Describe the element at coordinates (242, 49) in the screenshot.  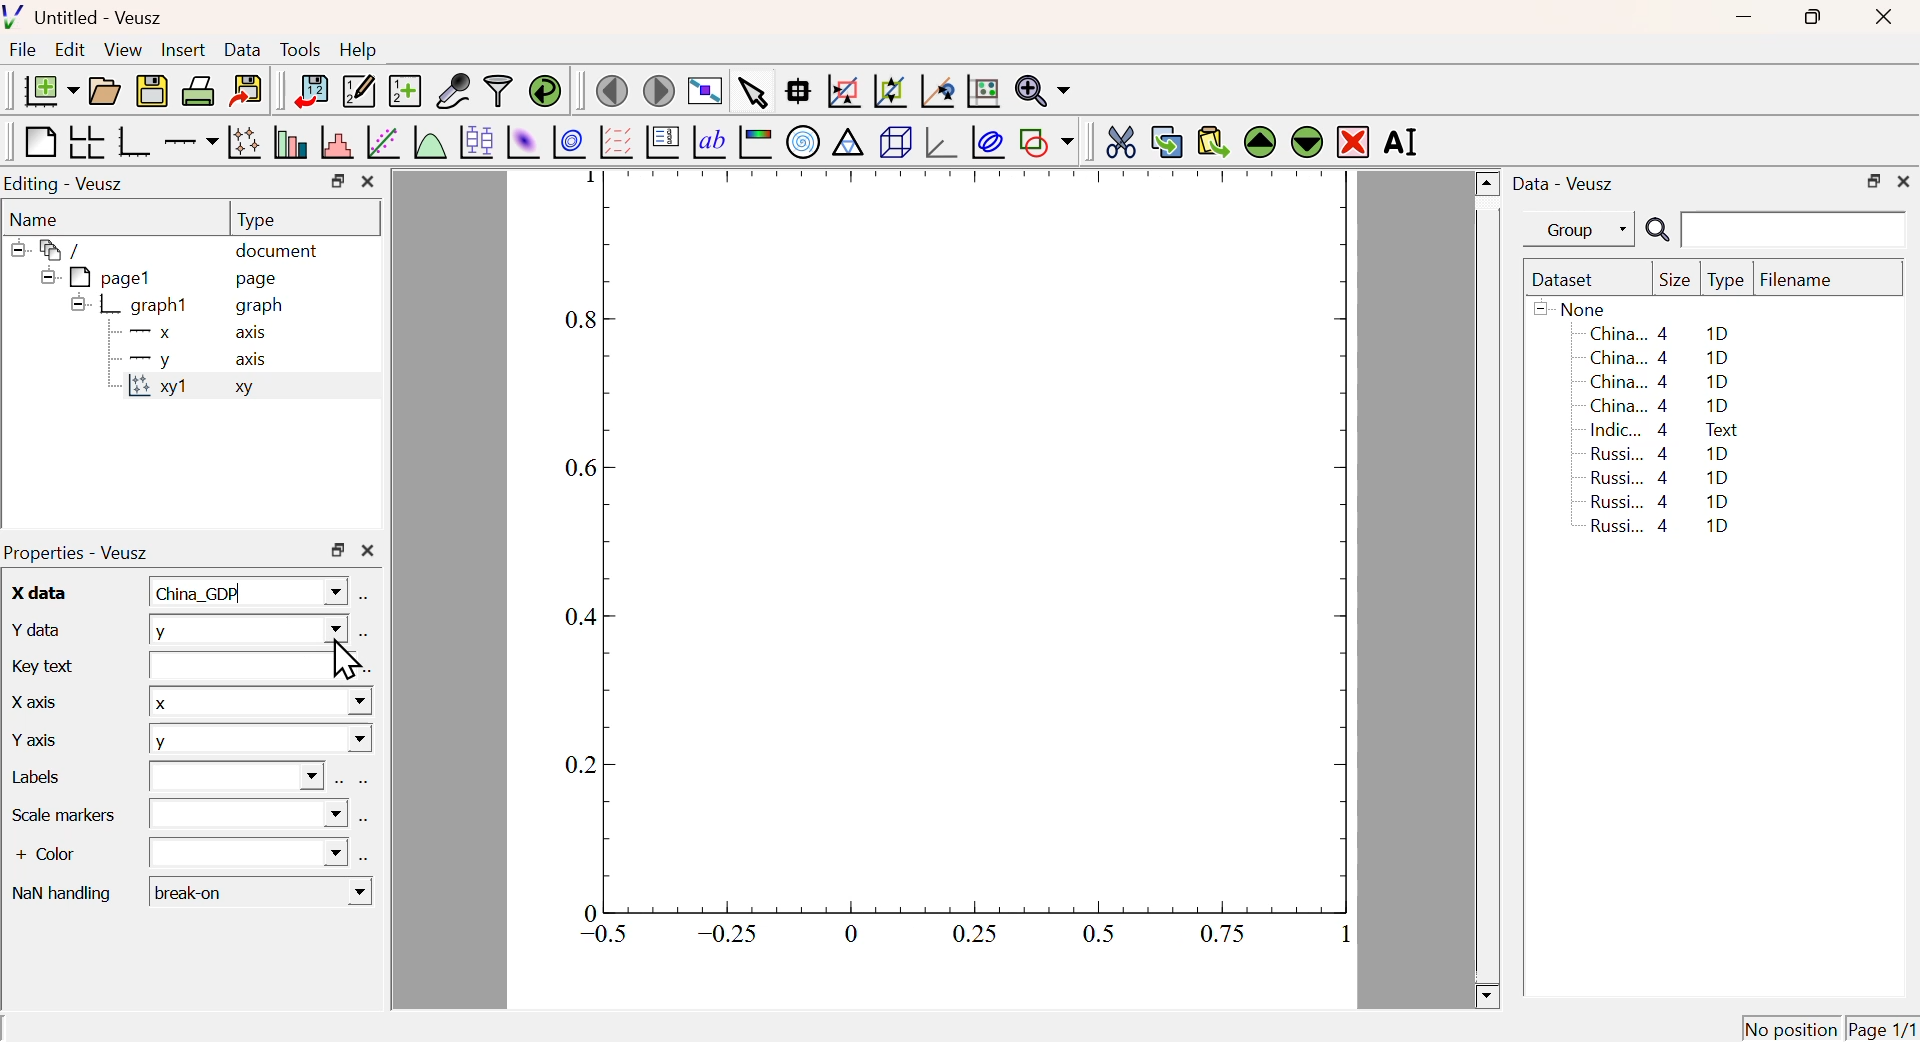
I see `Data` at that location.